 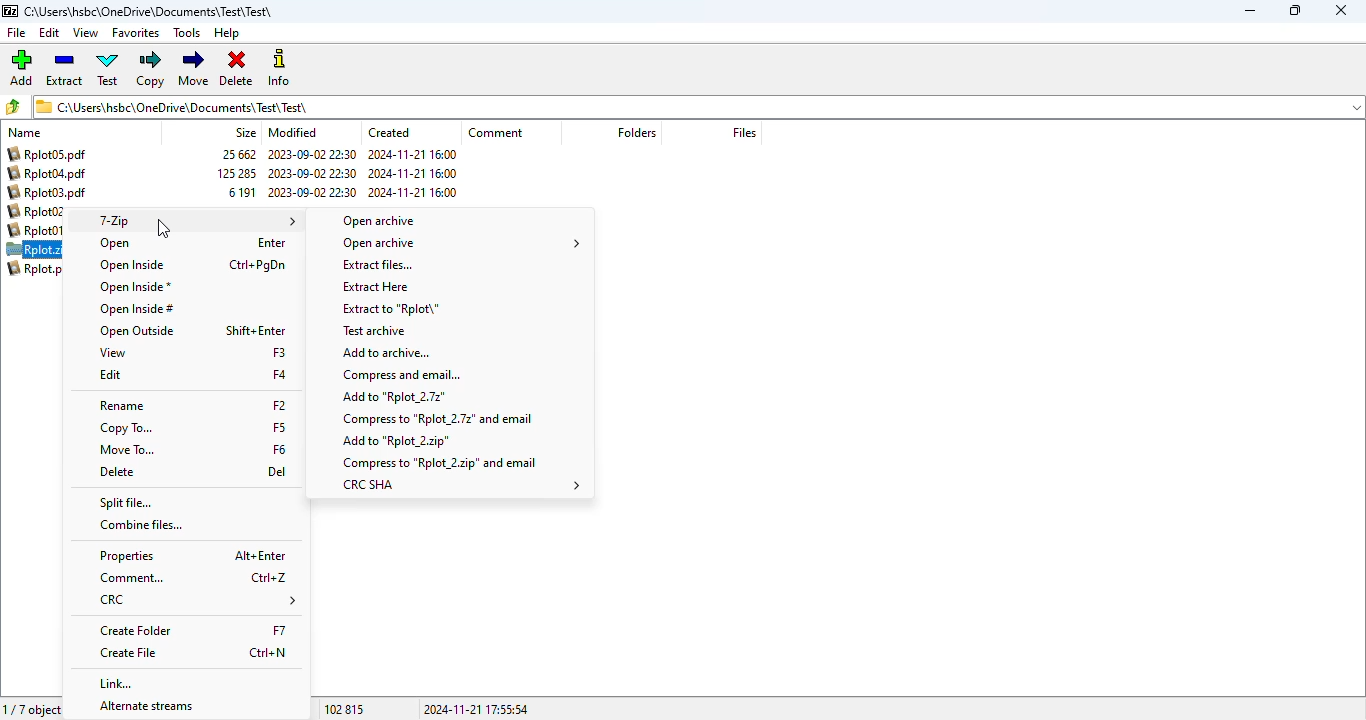 What do you see at coordinates (38, 268) in the screenshot?
I see `Rplot.pdf` at bounding box center [38, 268].